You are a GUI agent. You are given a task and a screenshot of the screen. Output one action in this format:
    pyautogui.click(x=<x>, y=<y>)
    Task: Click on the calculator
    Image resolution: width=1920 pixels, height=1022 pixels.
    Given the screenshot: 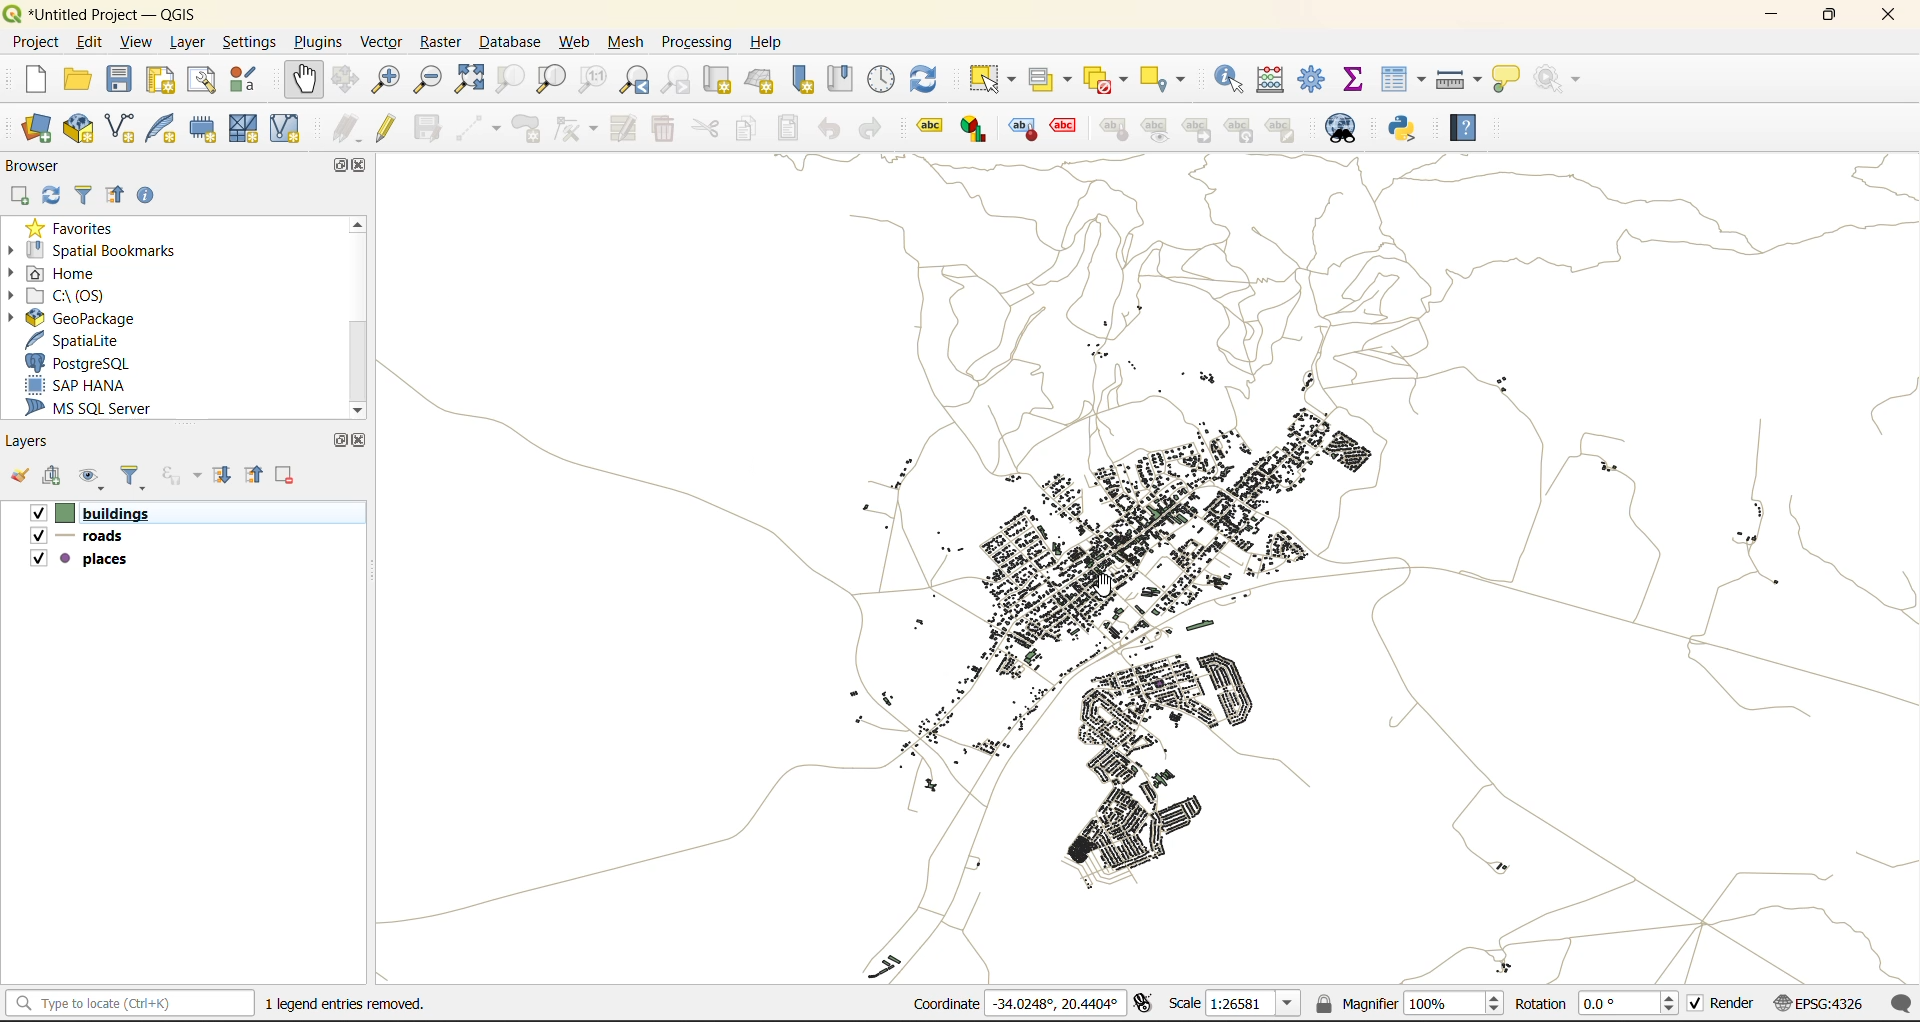 What is the action you would take?
    pyautogui.click(x=1273, y=80)
    